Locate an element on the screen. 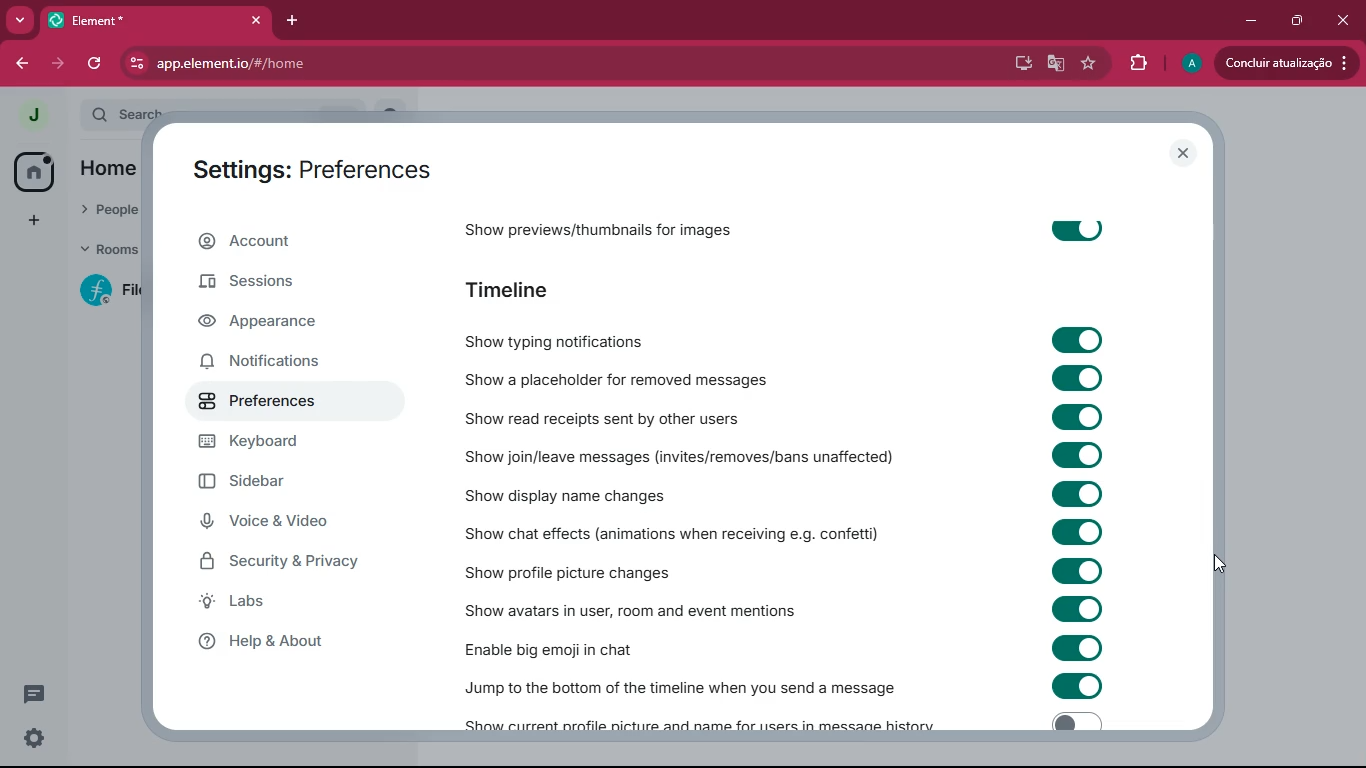  restore down is located at coordinates (1294, 21).